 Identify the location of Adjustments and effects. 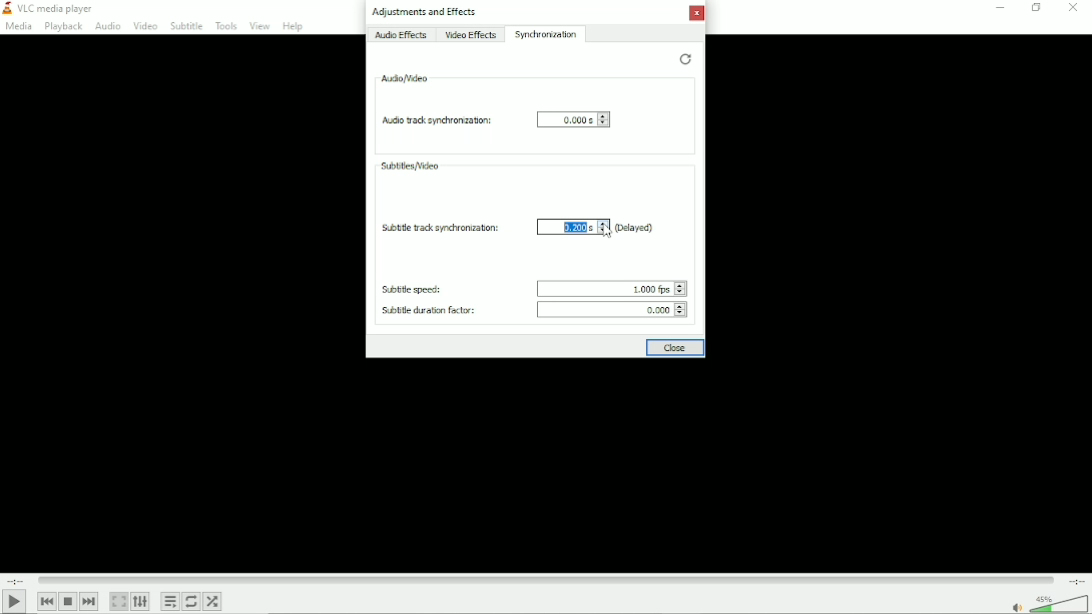
(426, 13).